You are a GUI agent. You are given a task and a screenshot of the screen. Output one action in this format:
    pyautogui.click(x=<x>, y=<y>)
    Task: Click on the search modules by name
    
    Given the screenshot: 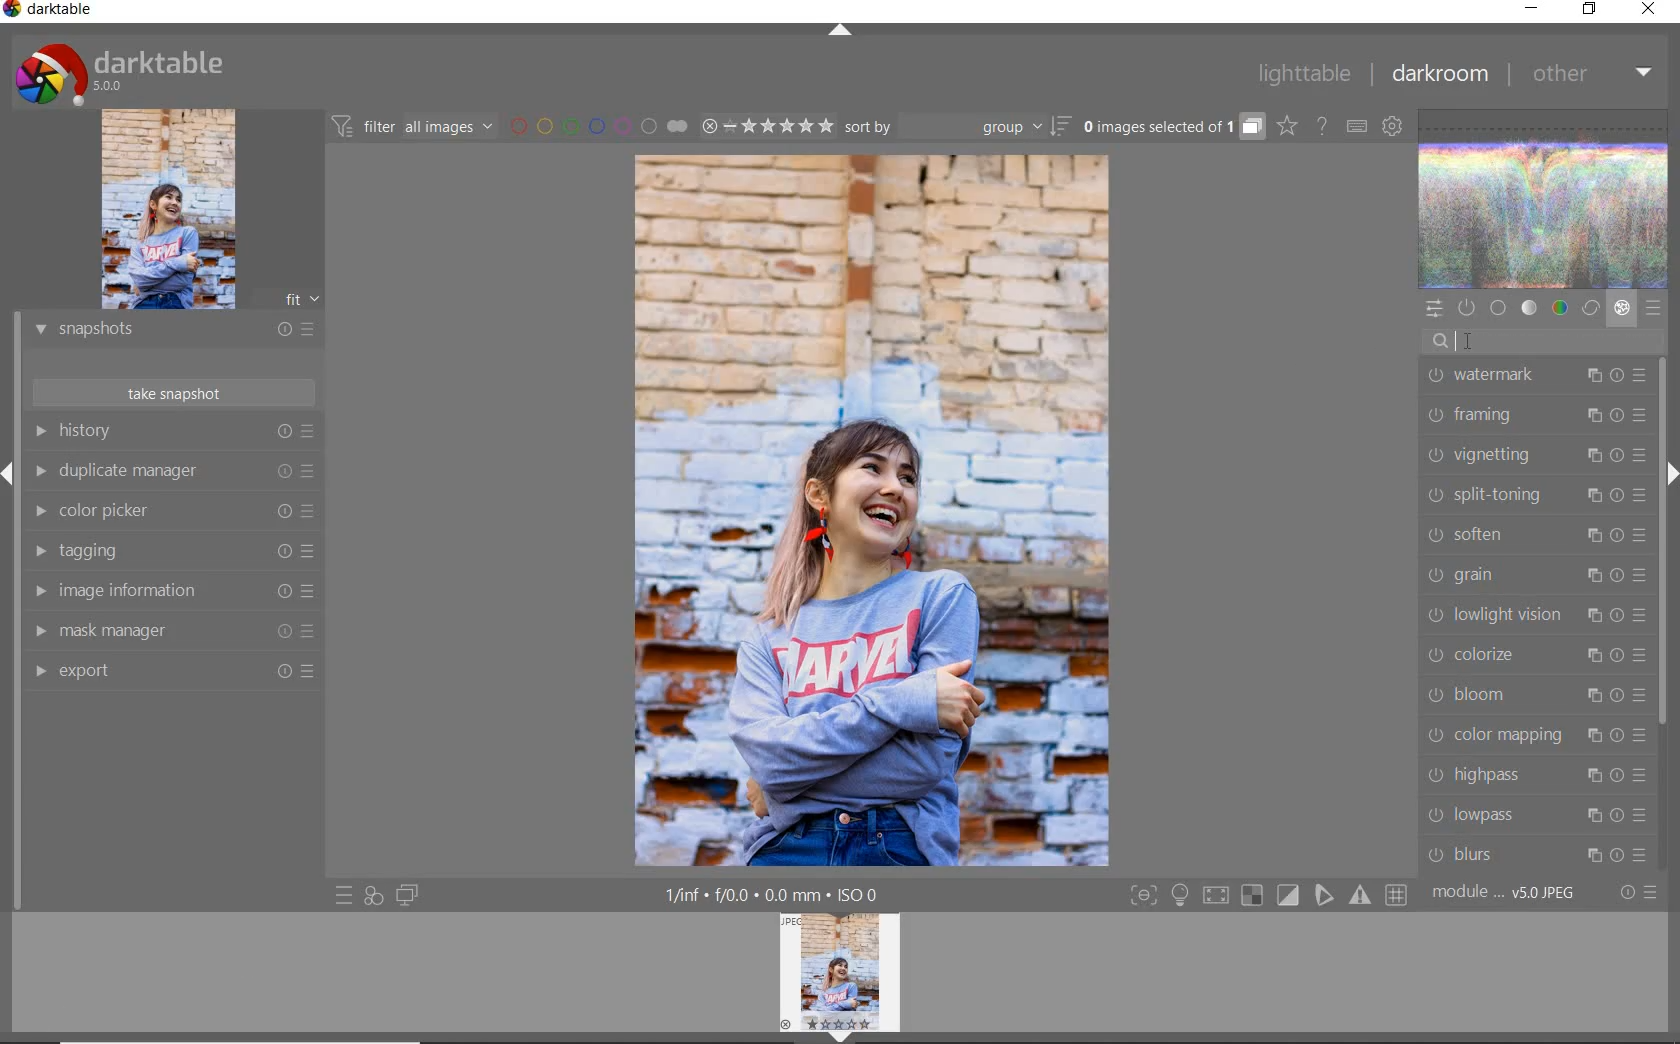 What is the action you would take?
    pyautogui.click(x=1542, y=340)
    